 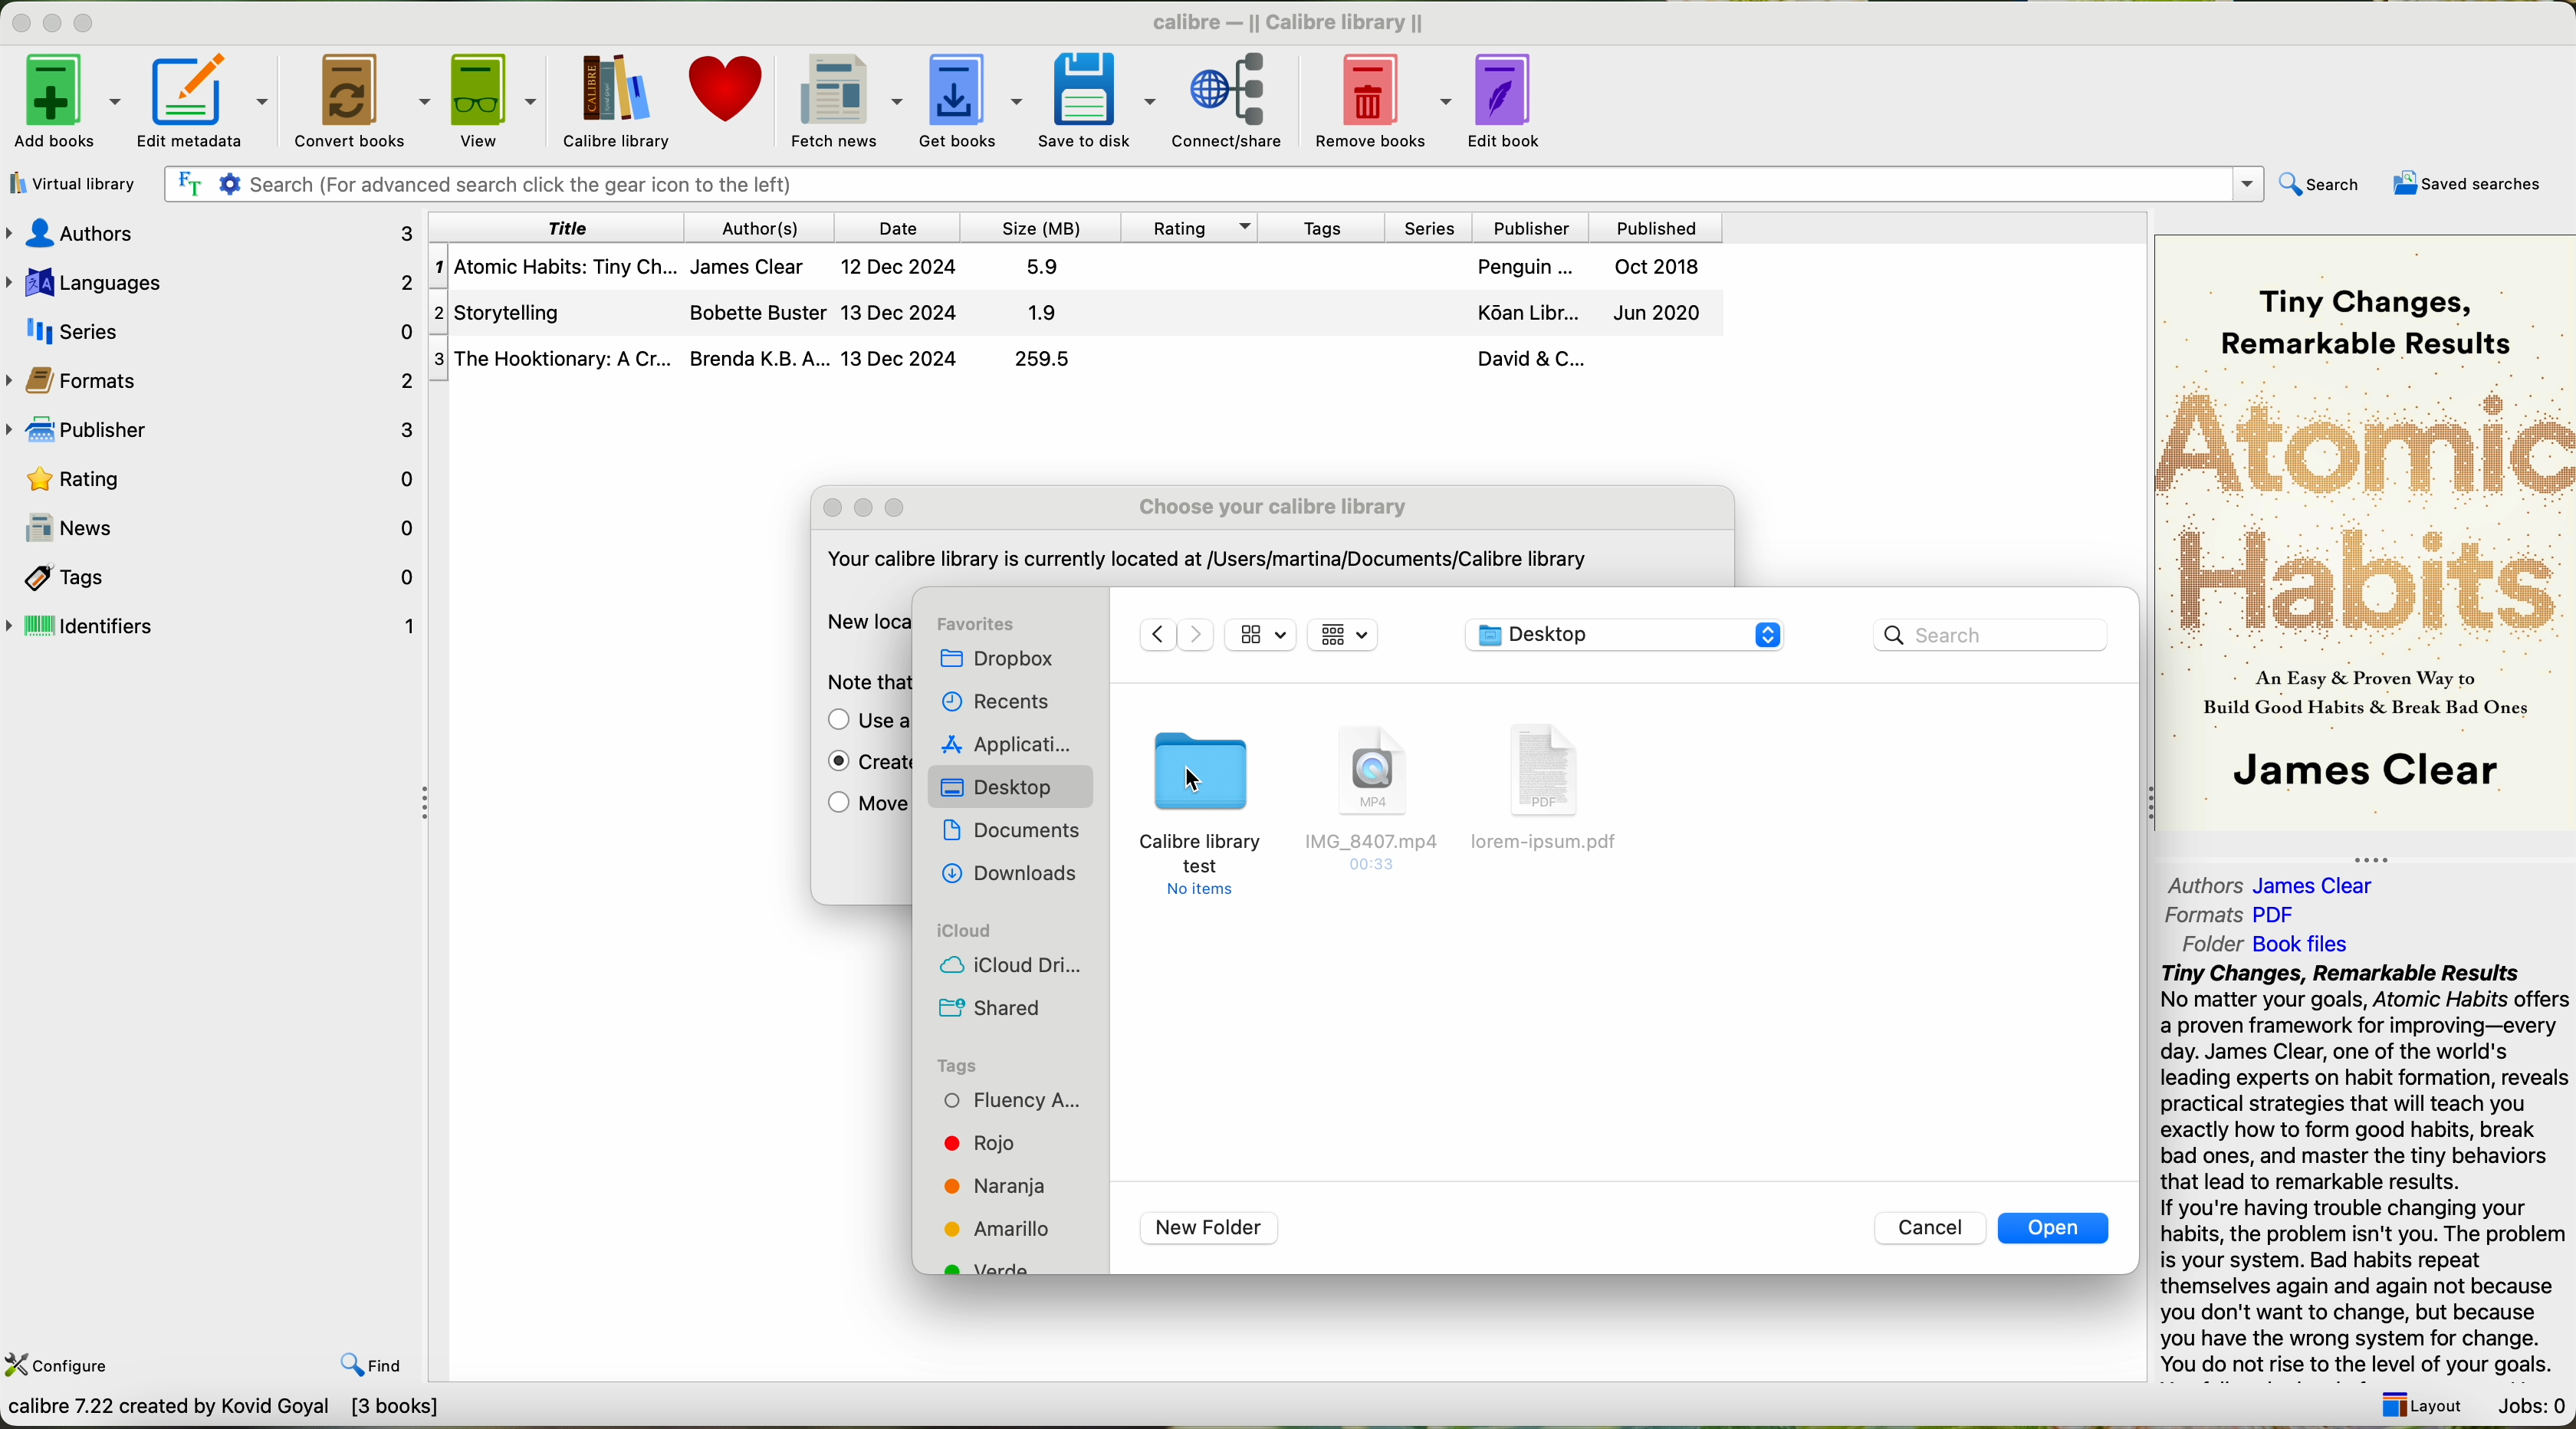 I want to click on author, so click(x=763, y=227).